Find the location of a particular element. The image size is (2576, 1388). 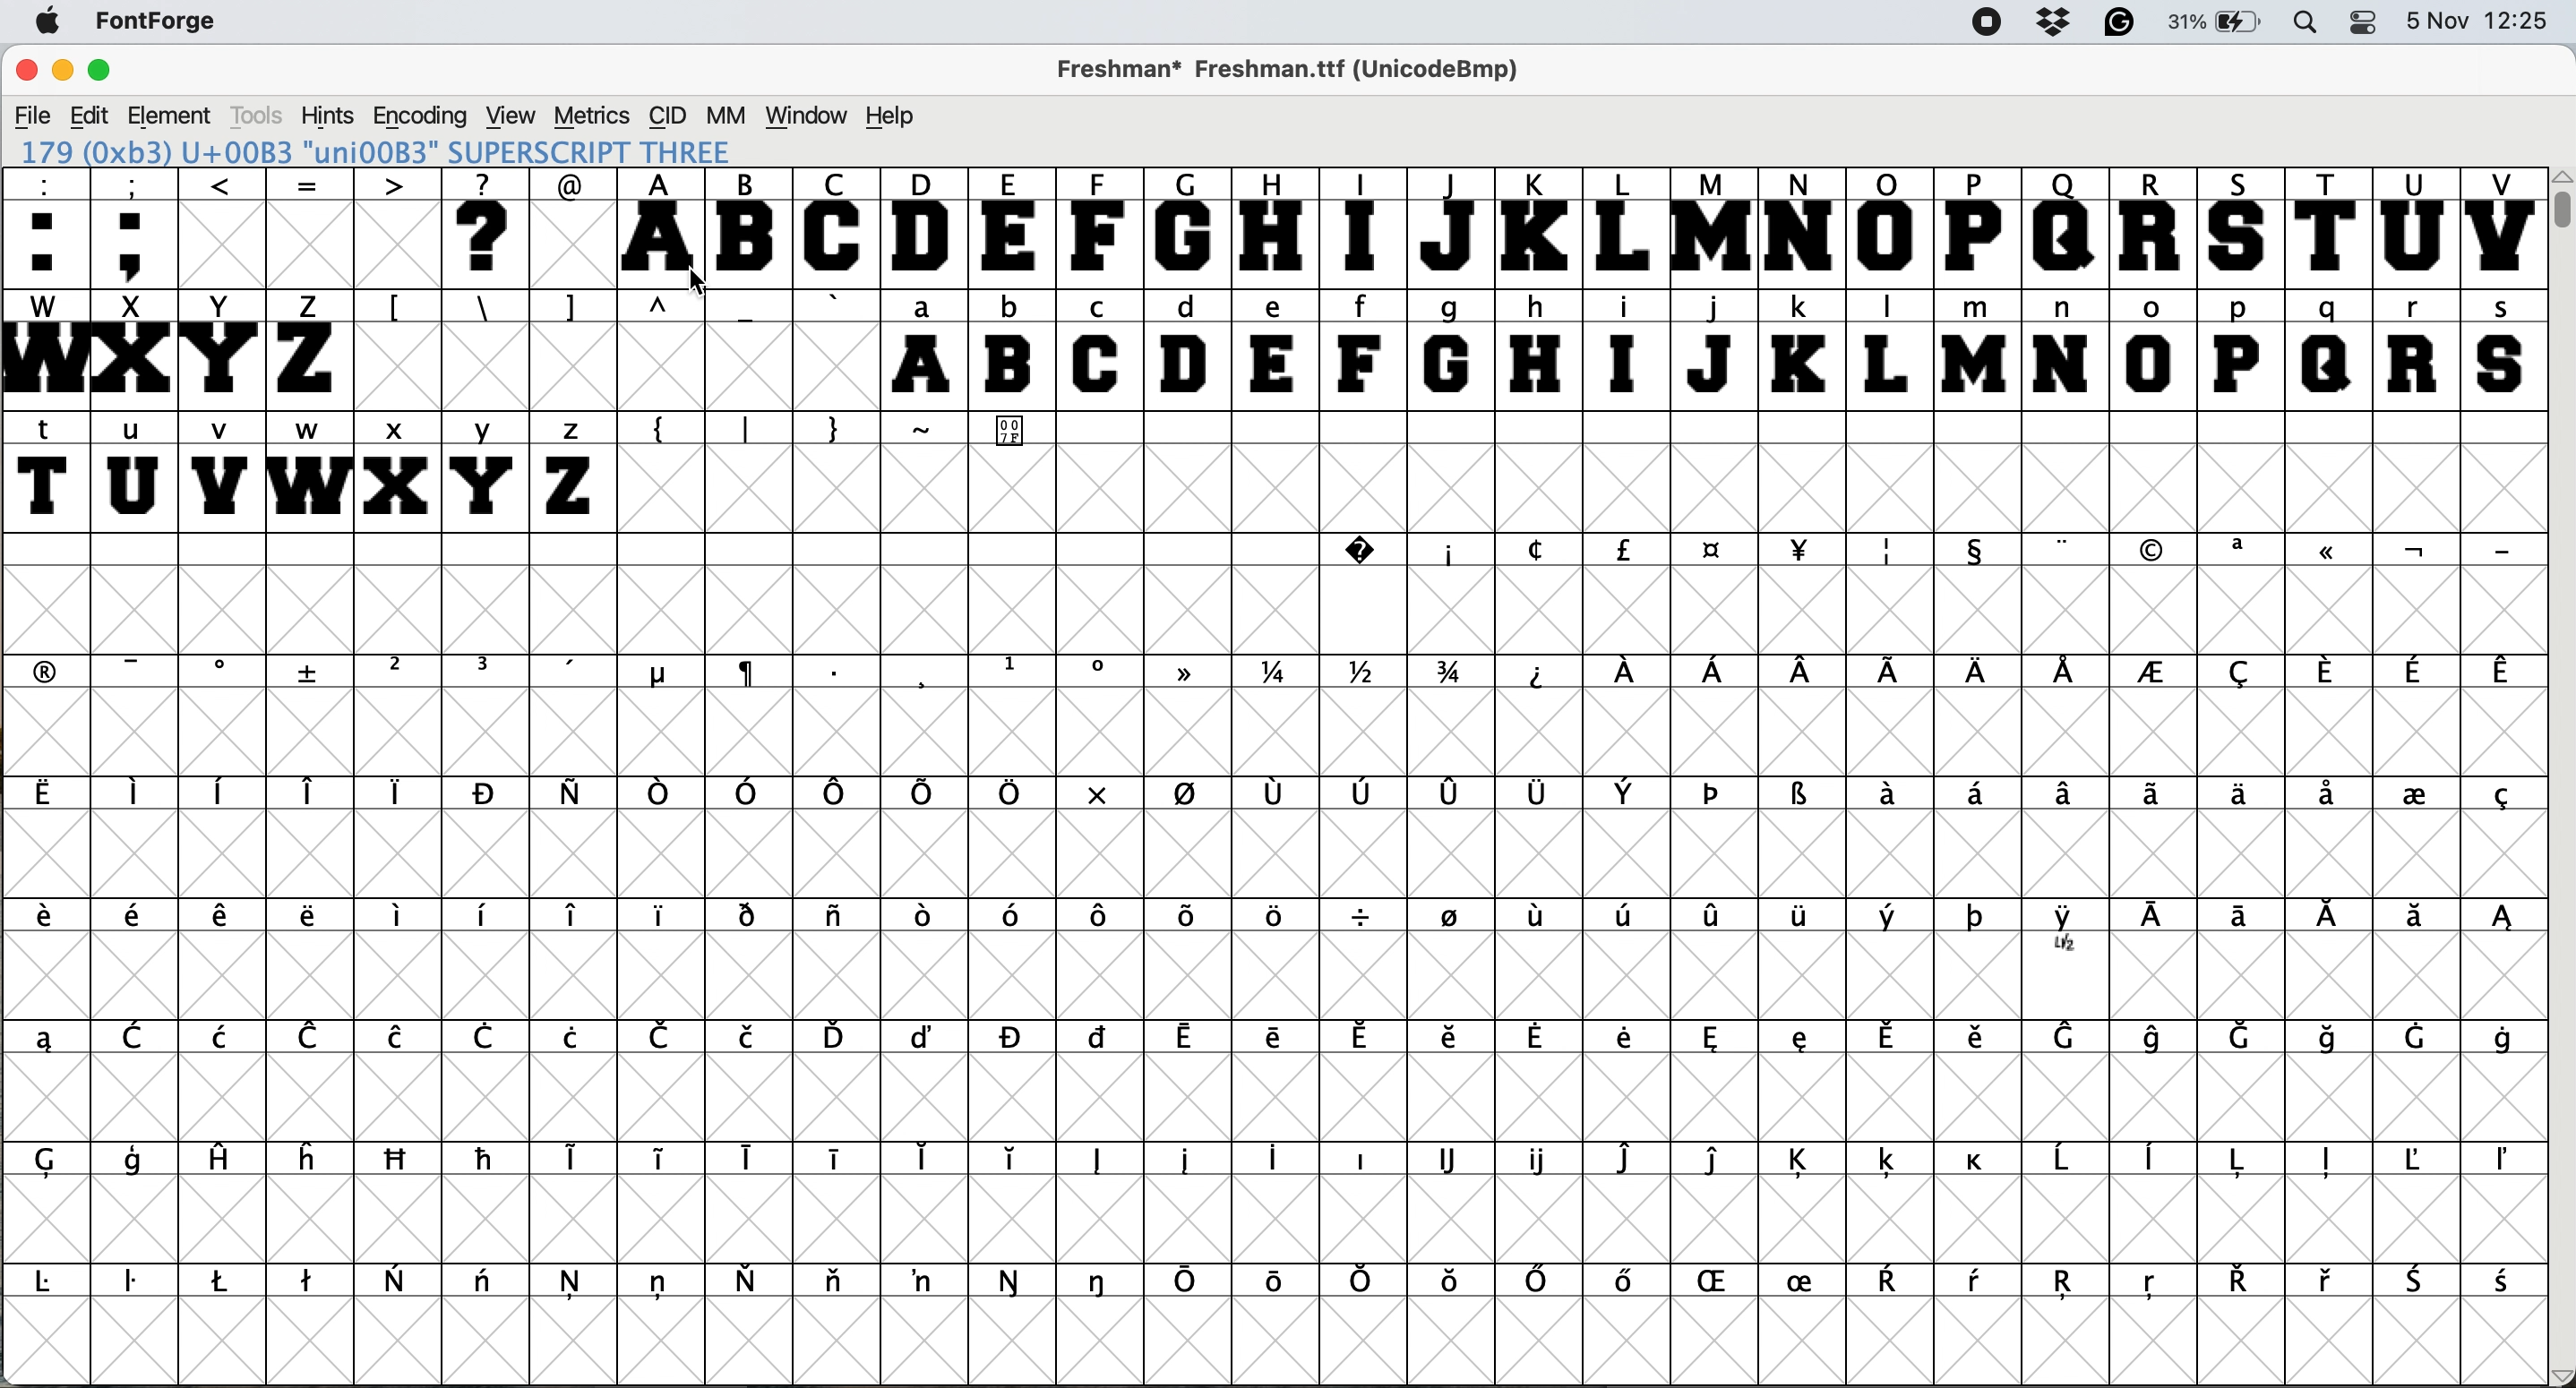

symbol is located at coordinates (311, 1036).